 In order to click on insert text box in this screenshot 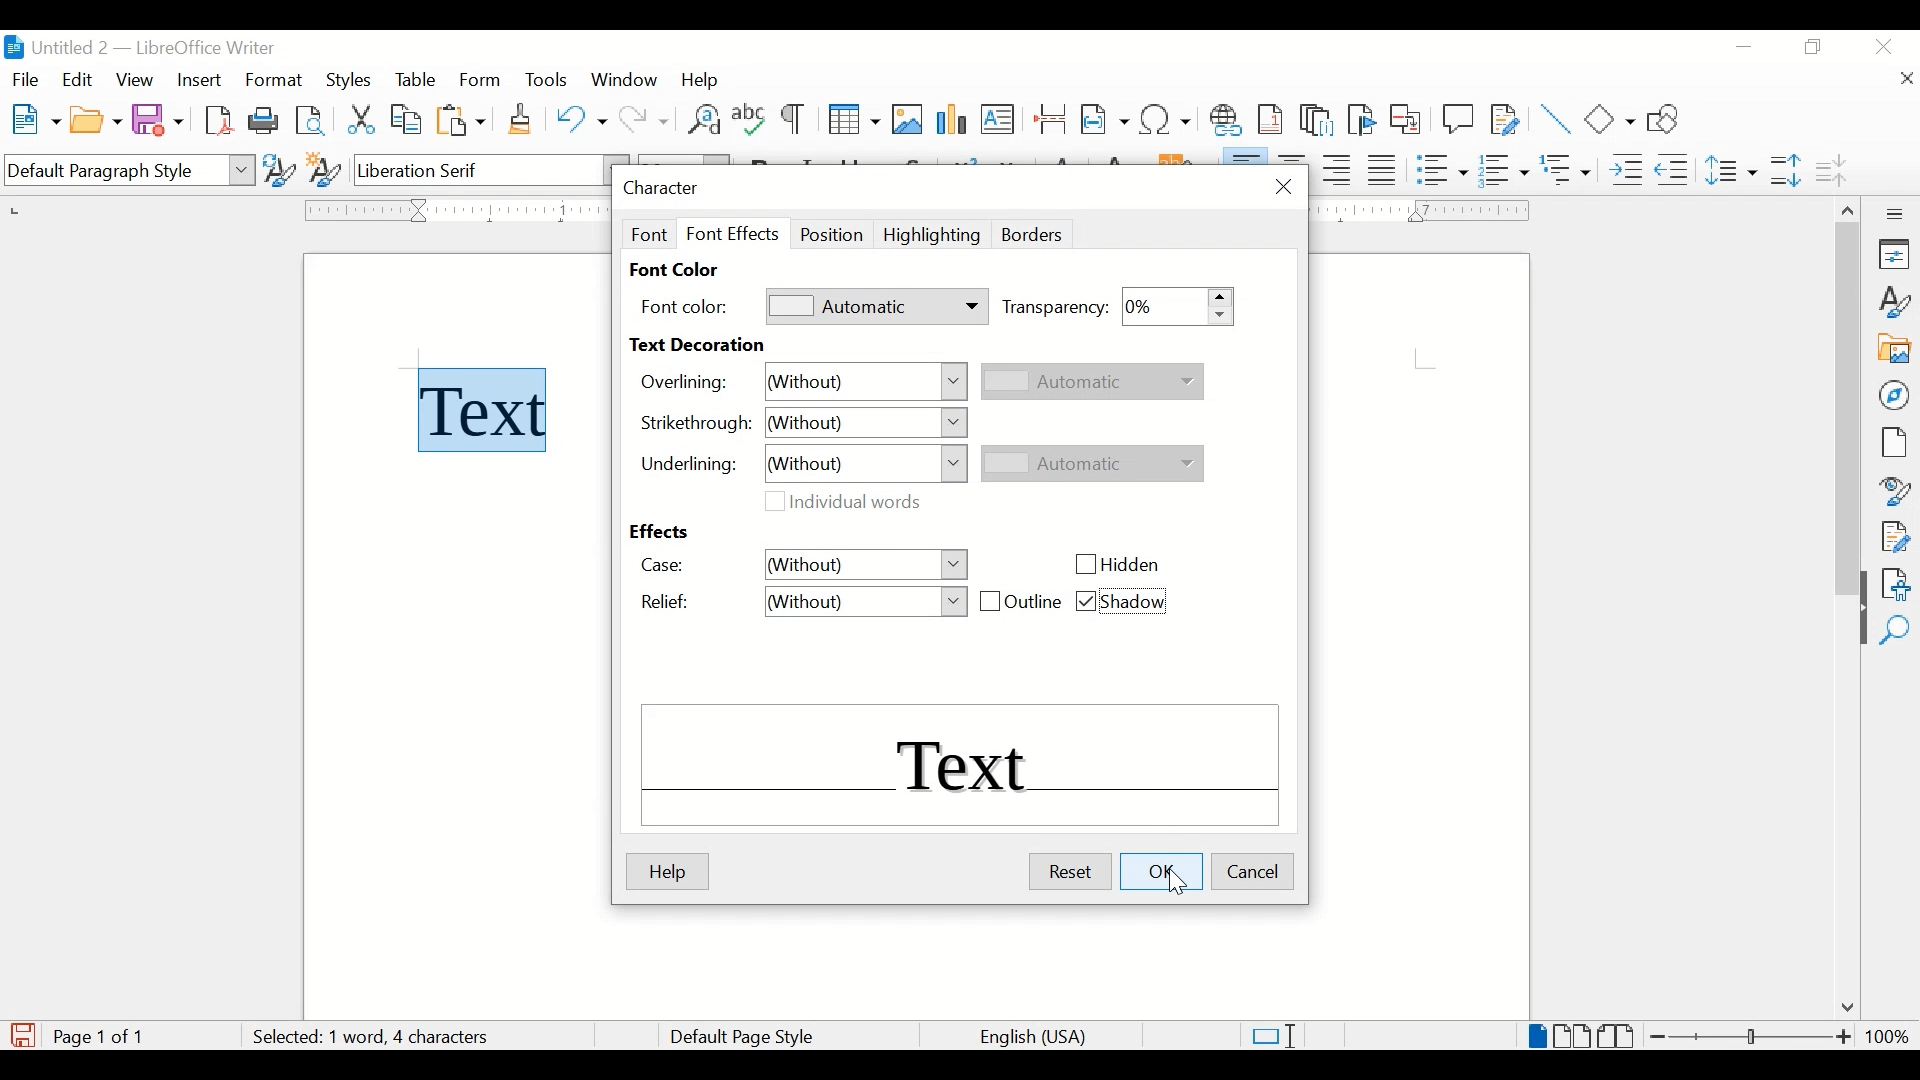, I will do `click(997, 119)`.